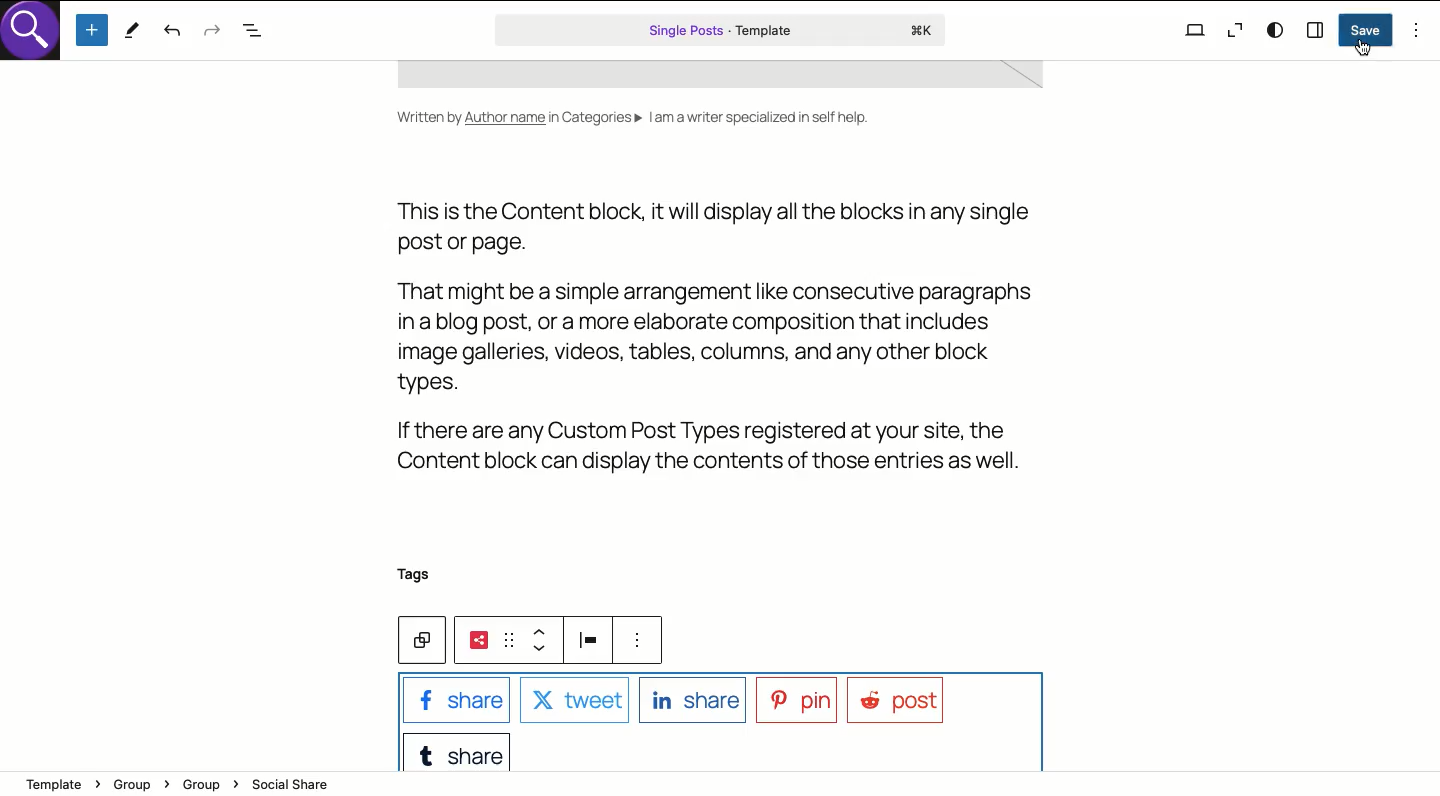  I want to click on Tumble, so click(458, 750).